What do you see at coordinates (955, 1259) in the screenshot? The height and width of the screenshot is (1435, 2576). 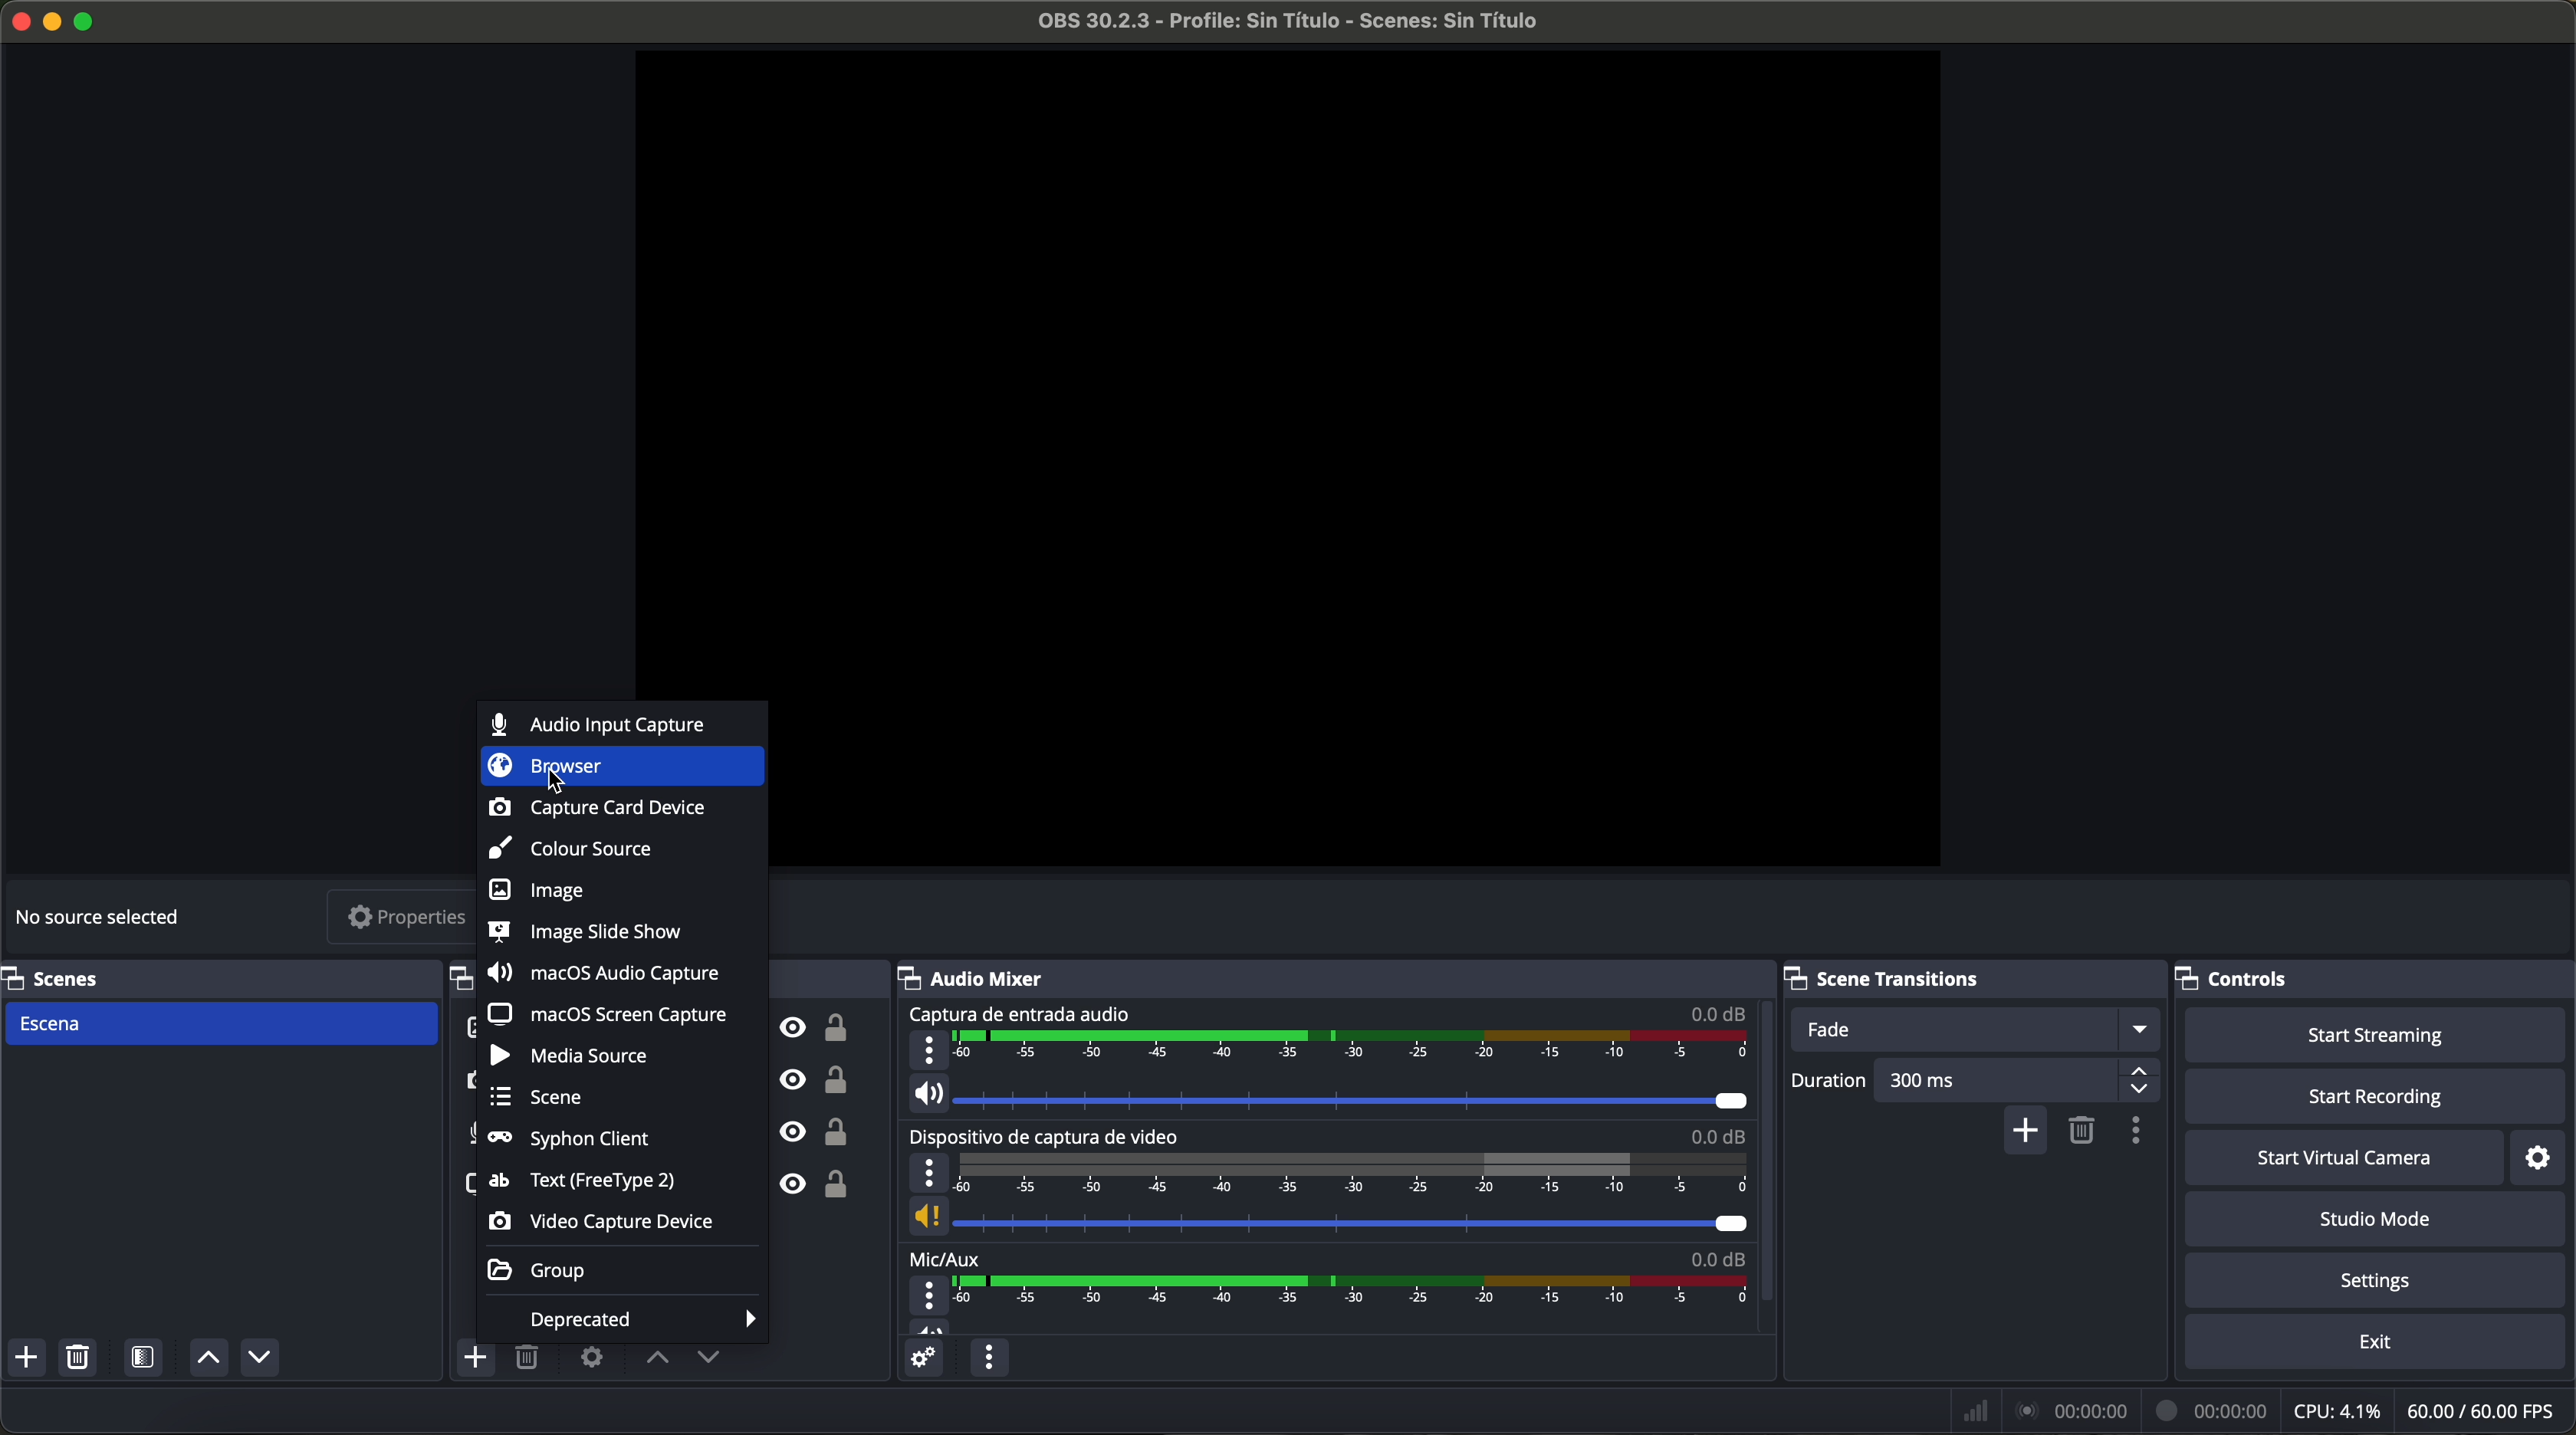 I see `mic/aux` at bounding box center [955, 1259].